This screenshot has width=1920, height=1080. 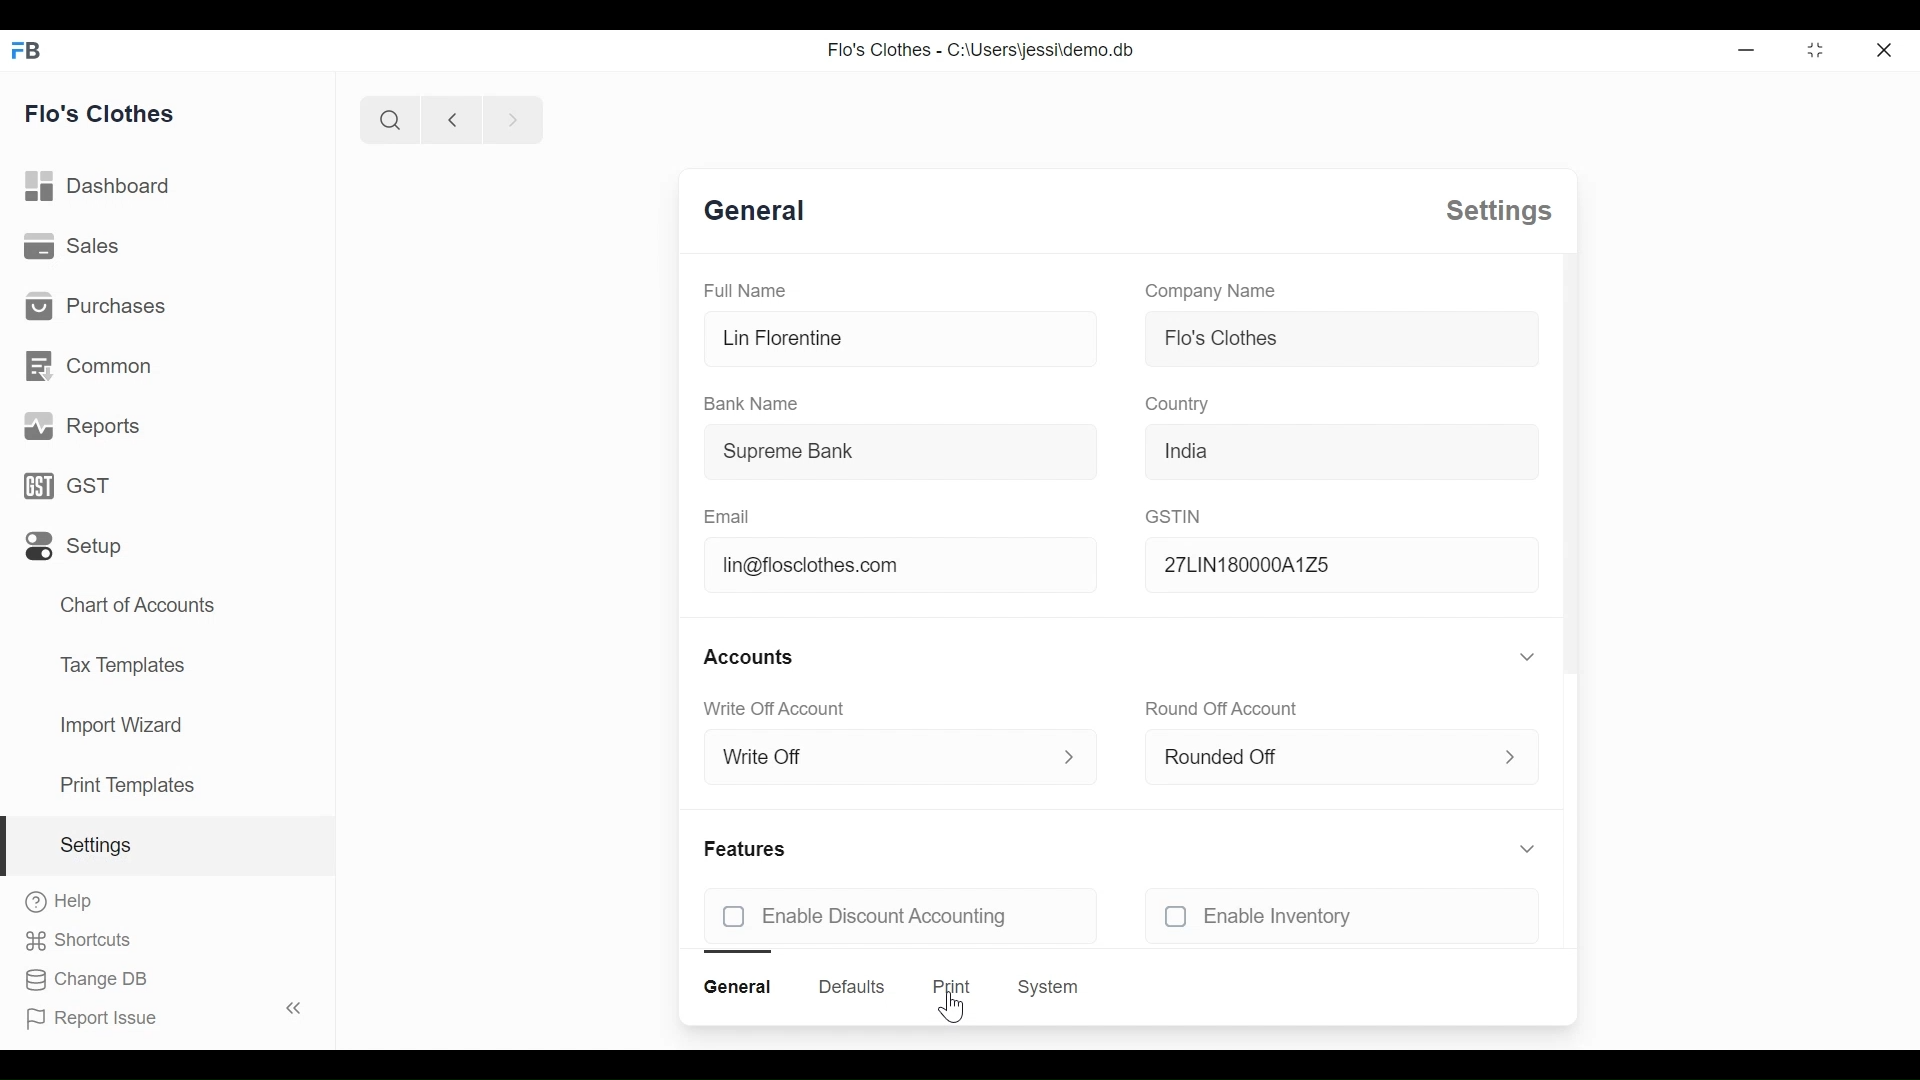 What do you see at coordinates (1370, 916) in the screenshot?
I see `enable inventory` at bounding box center [1370, 916].